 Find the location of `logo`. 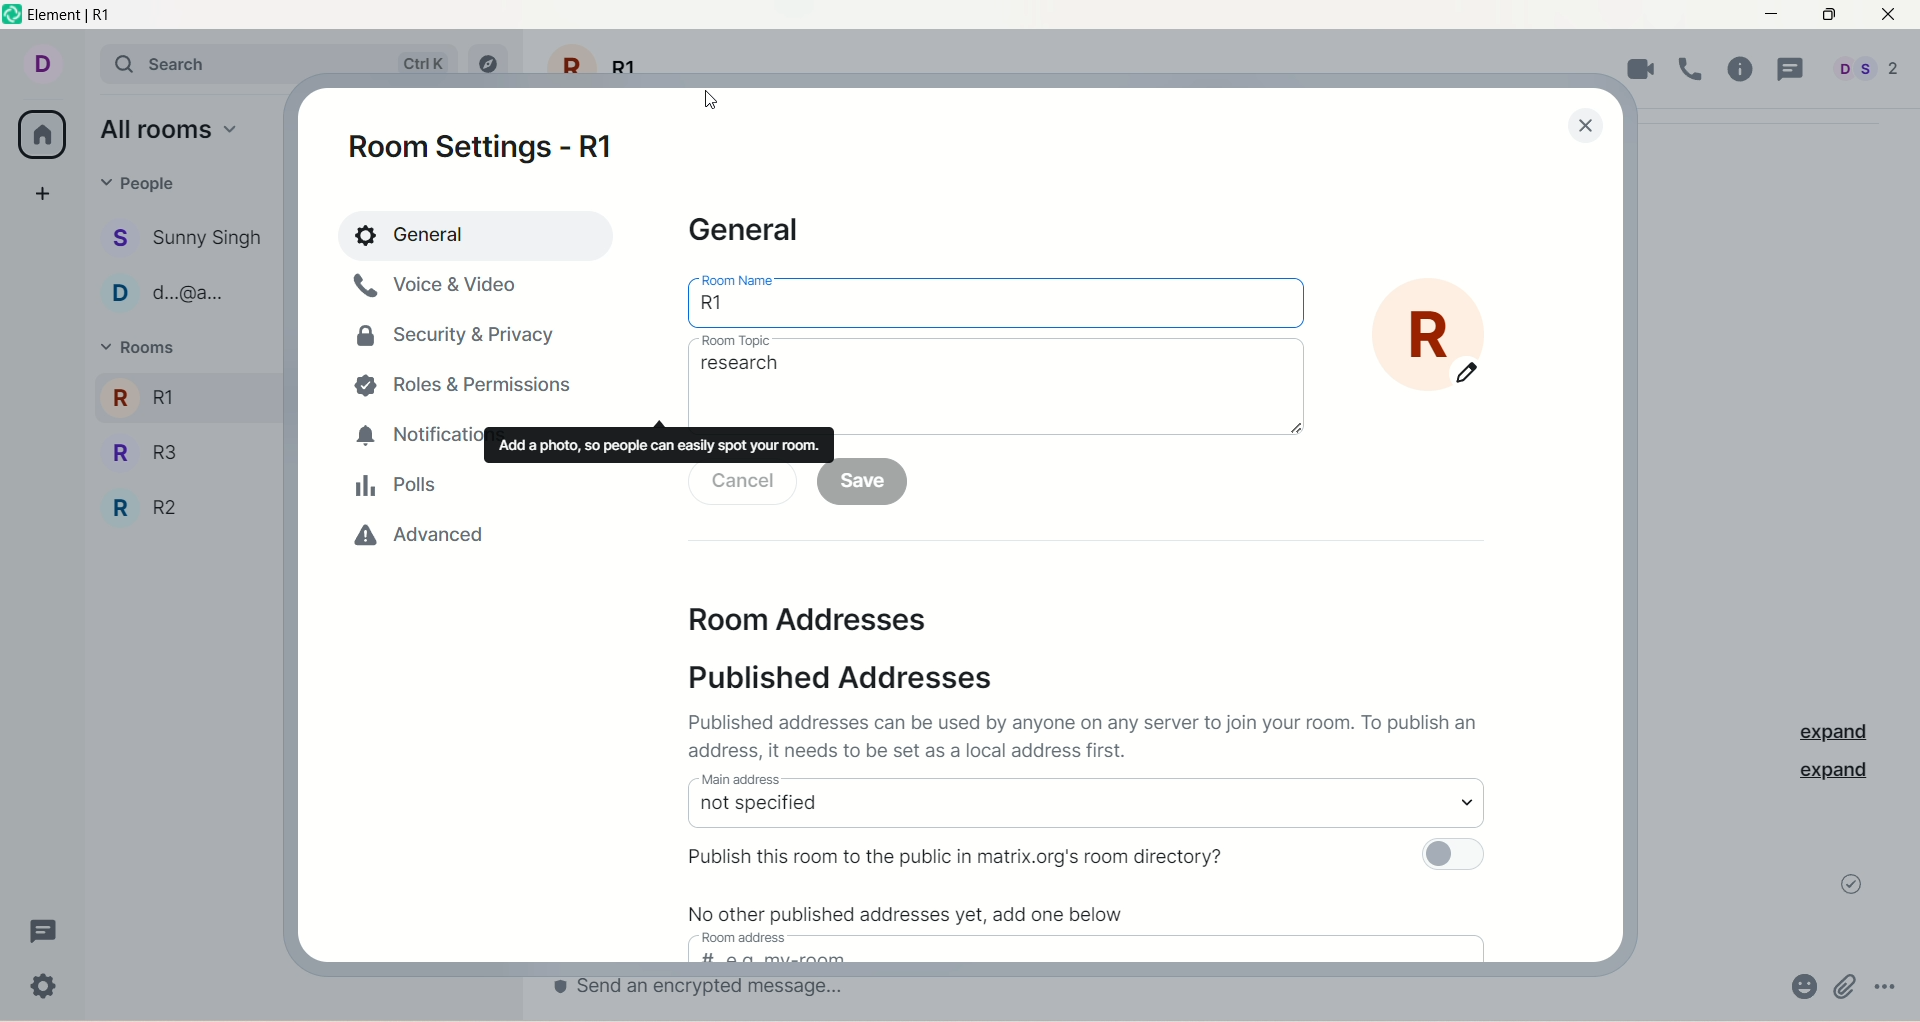

logo is located at coordinates (13, 15).